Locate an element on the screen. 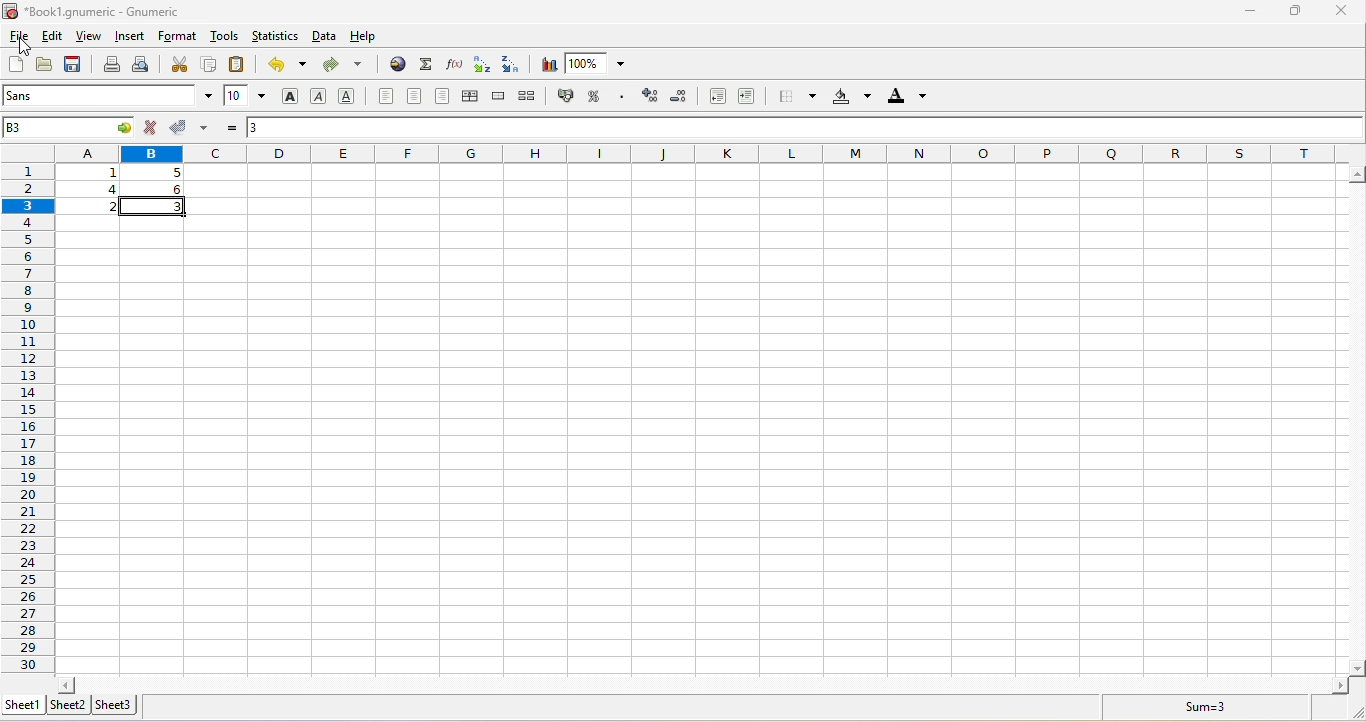 This screenshot has height=722, width=1366. cancel change is located at coordinates (154, 128).